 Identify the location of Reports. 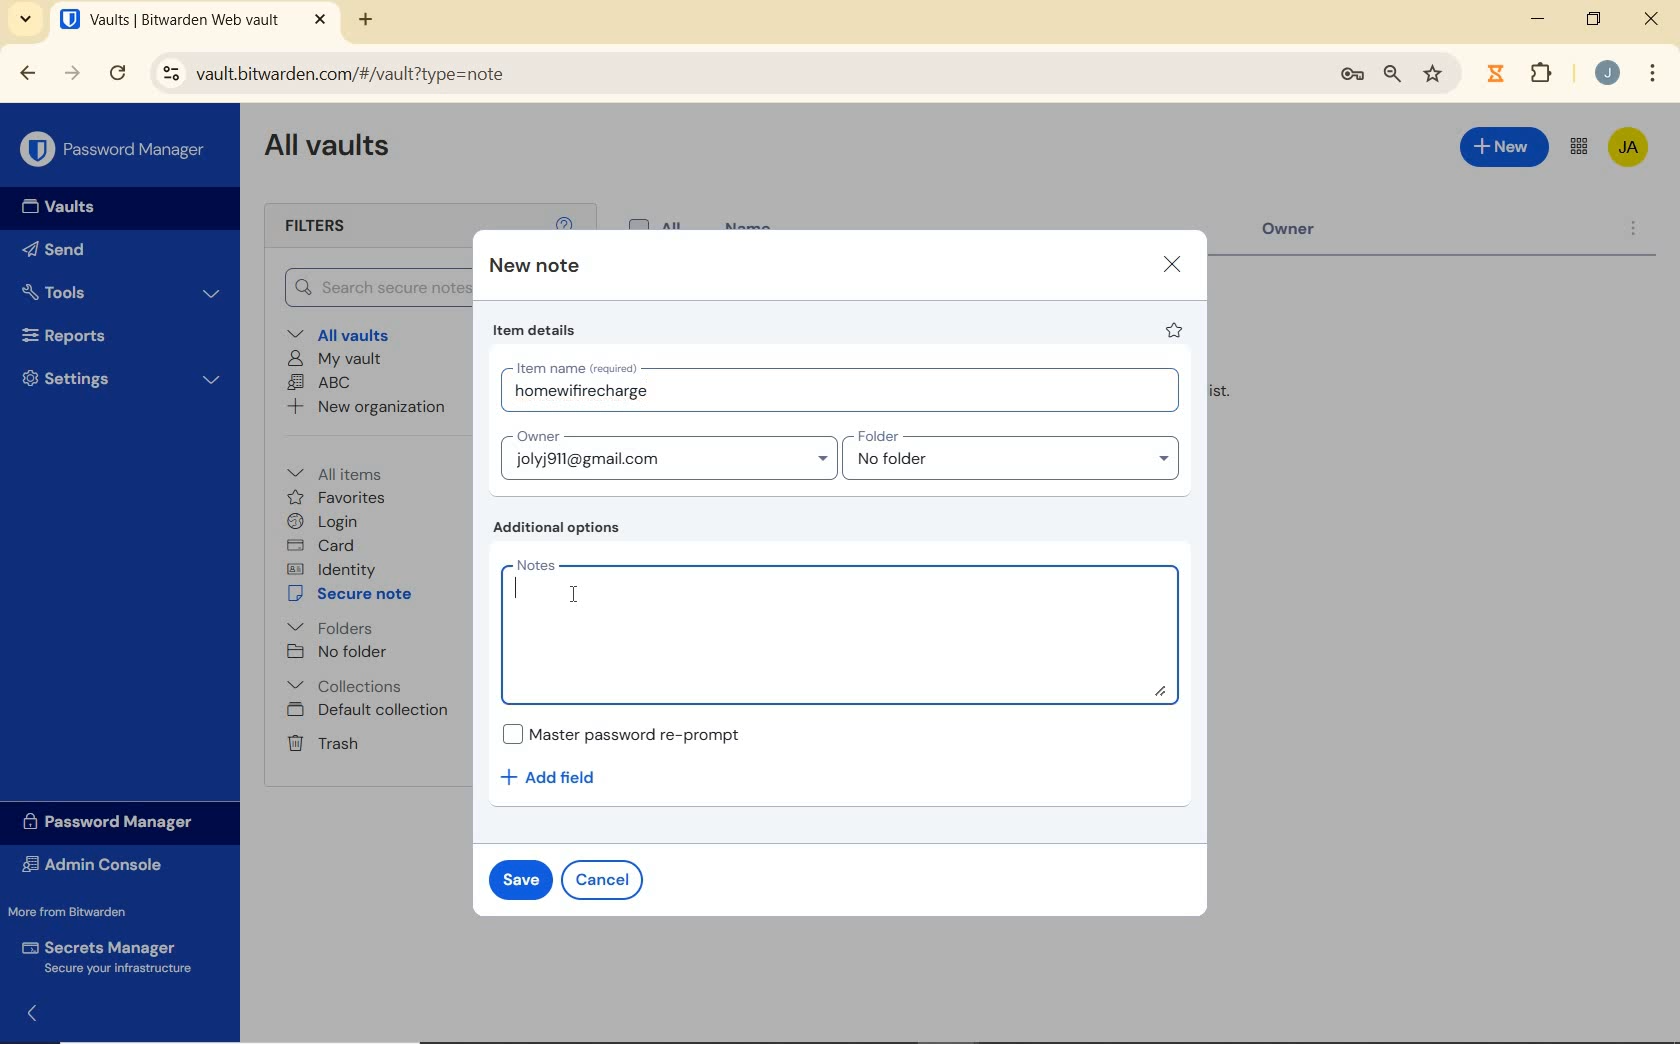
(114, 333).